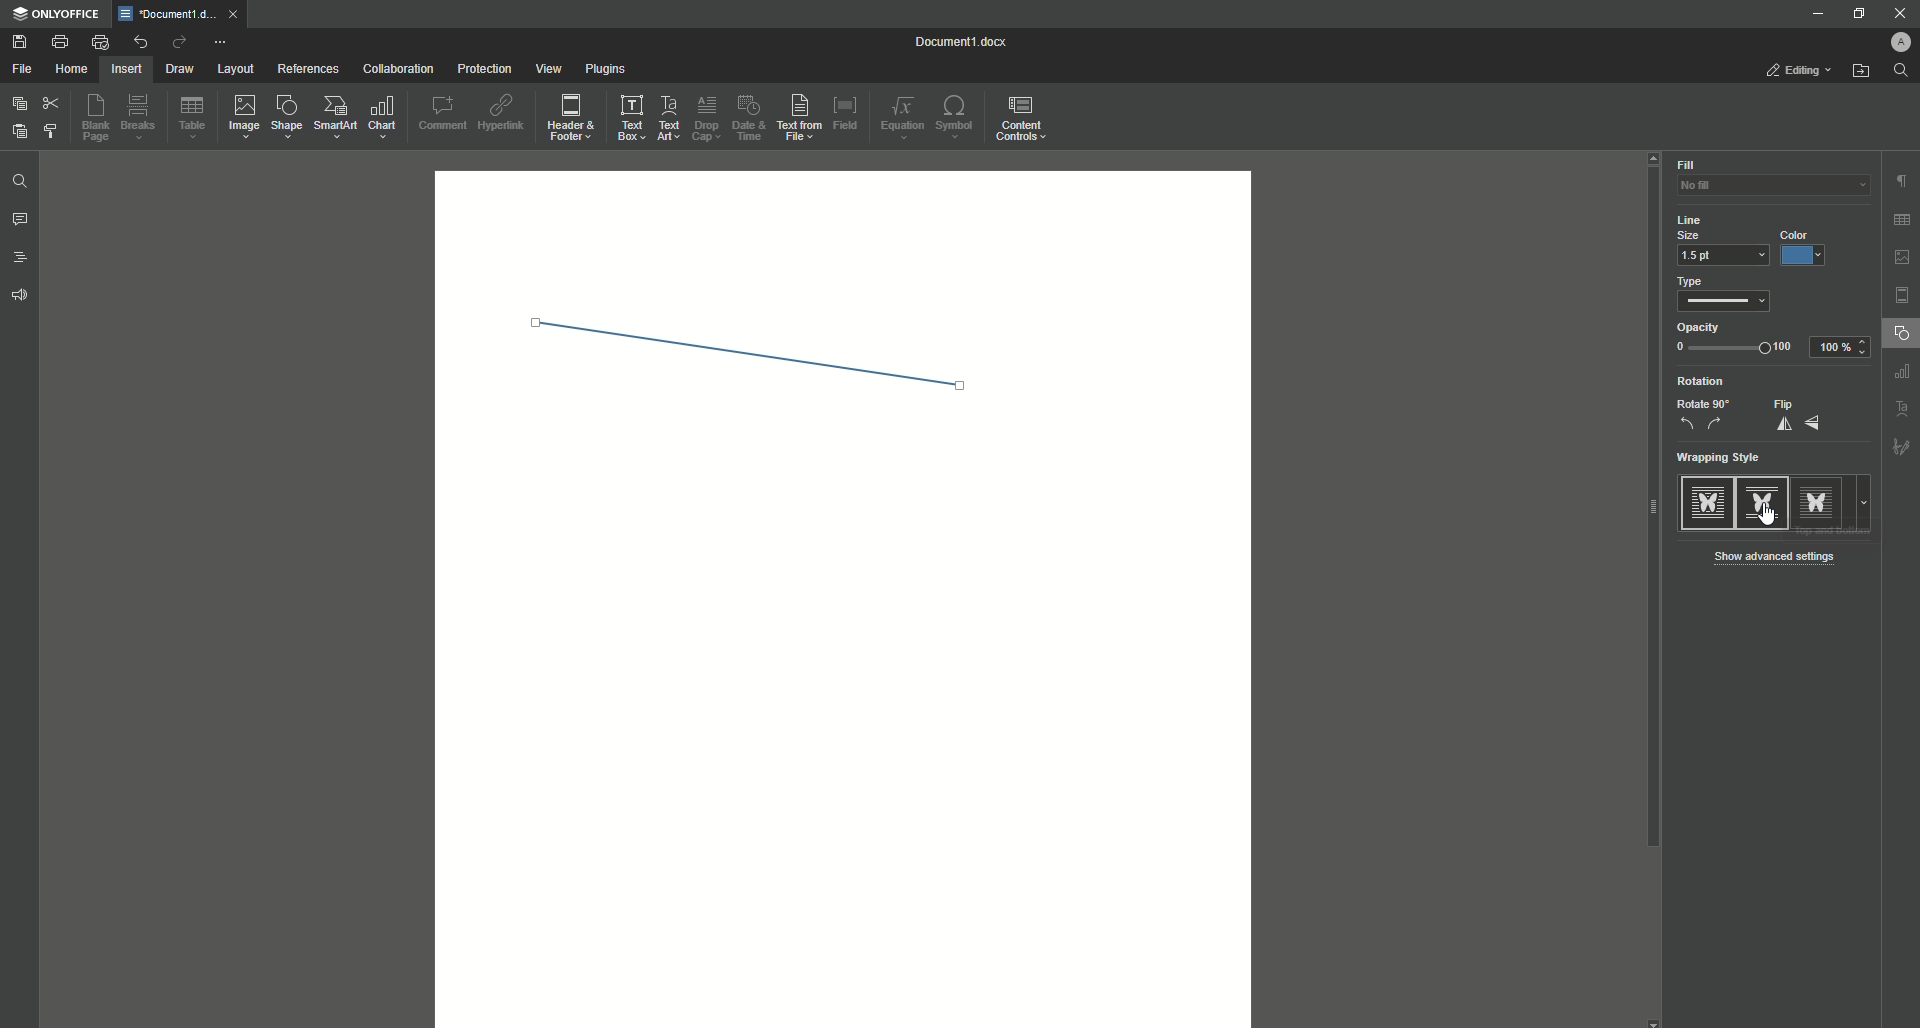 This screenshot has width=1920, height=1028. I want to click on 1.5 pt, so click(1724, 256).